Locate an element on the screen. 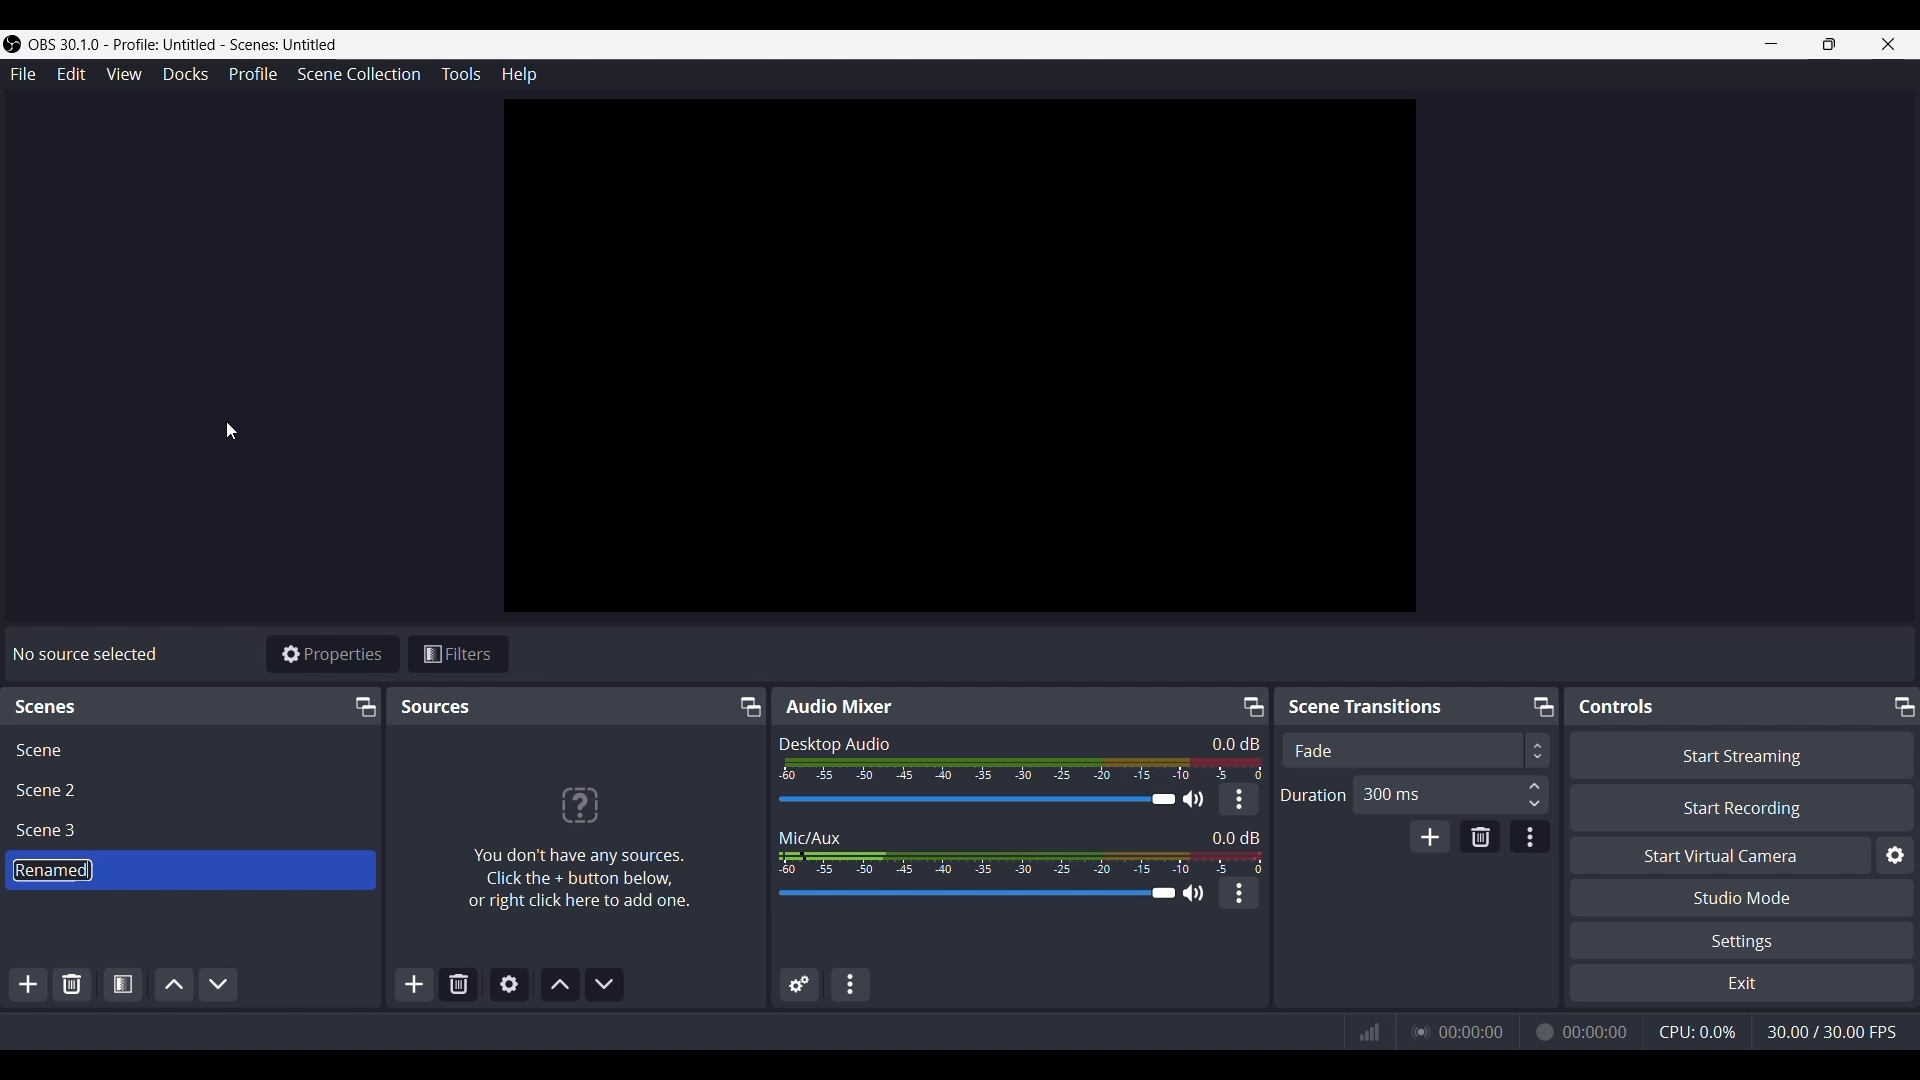   Undock/Pop-out icon is located at coordinates (1901, 704).